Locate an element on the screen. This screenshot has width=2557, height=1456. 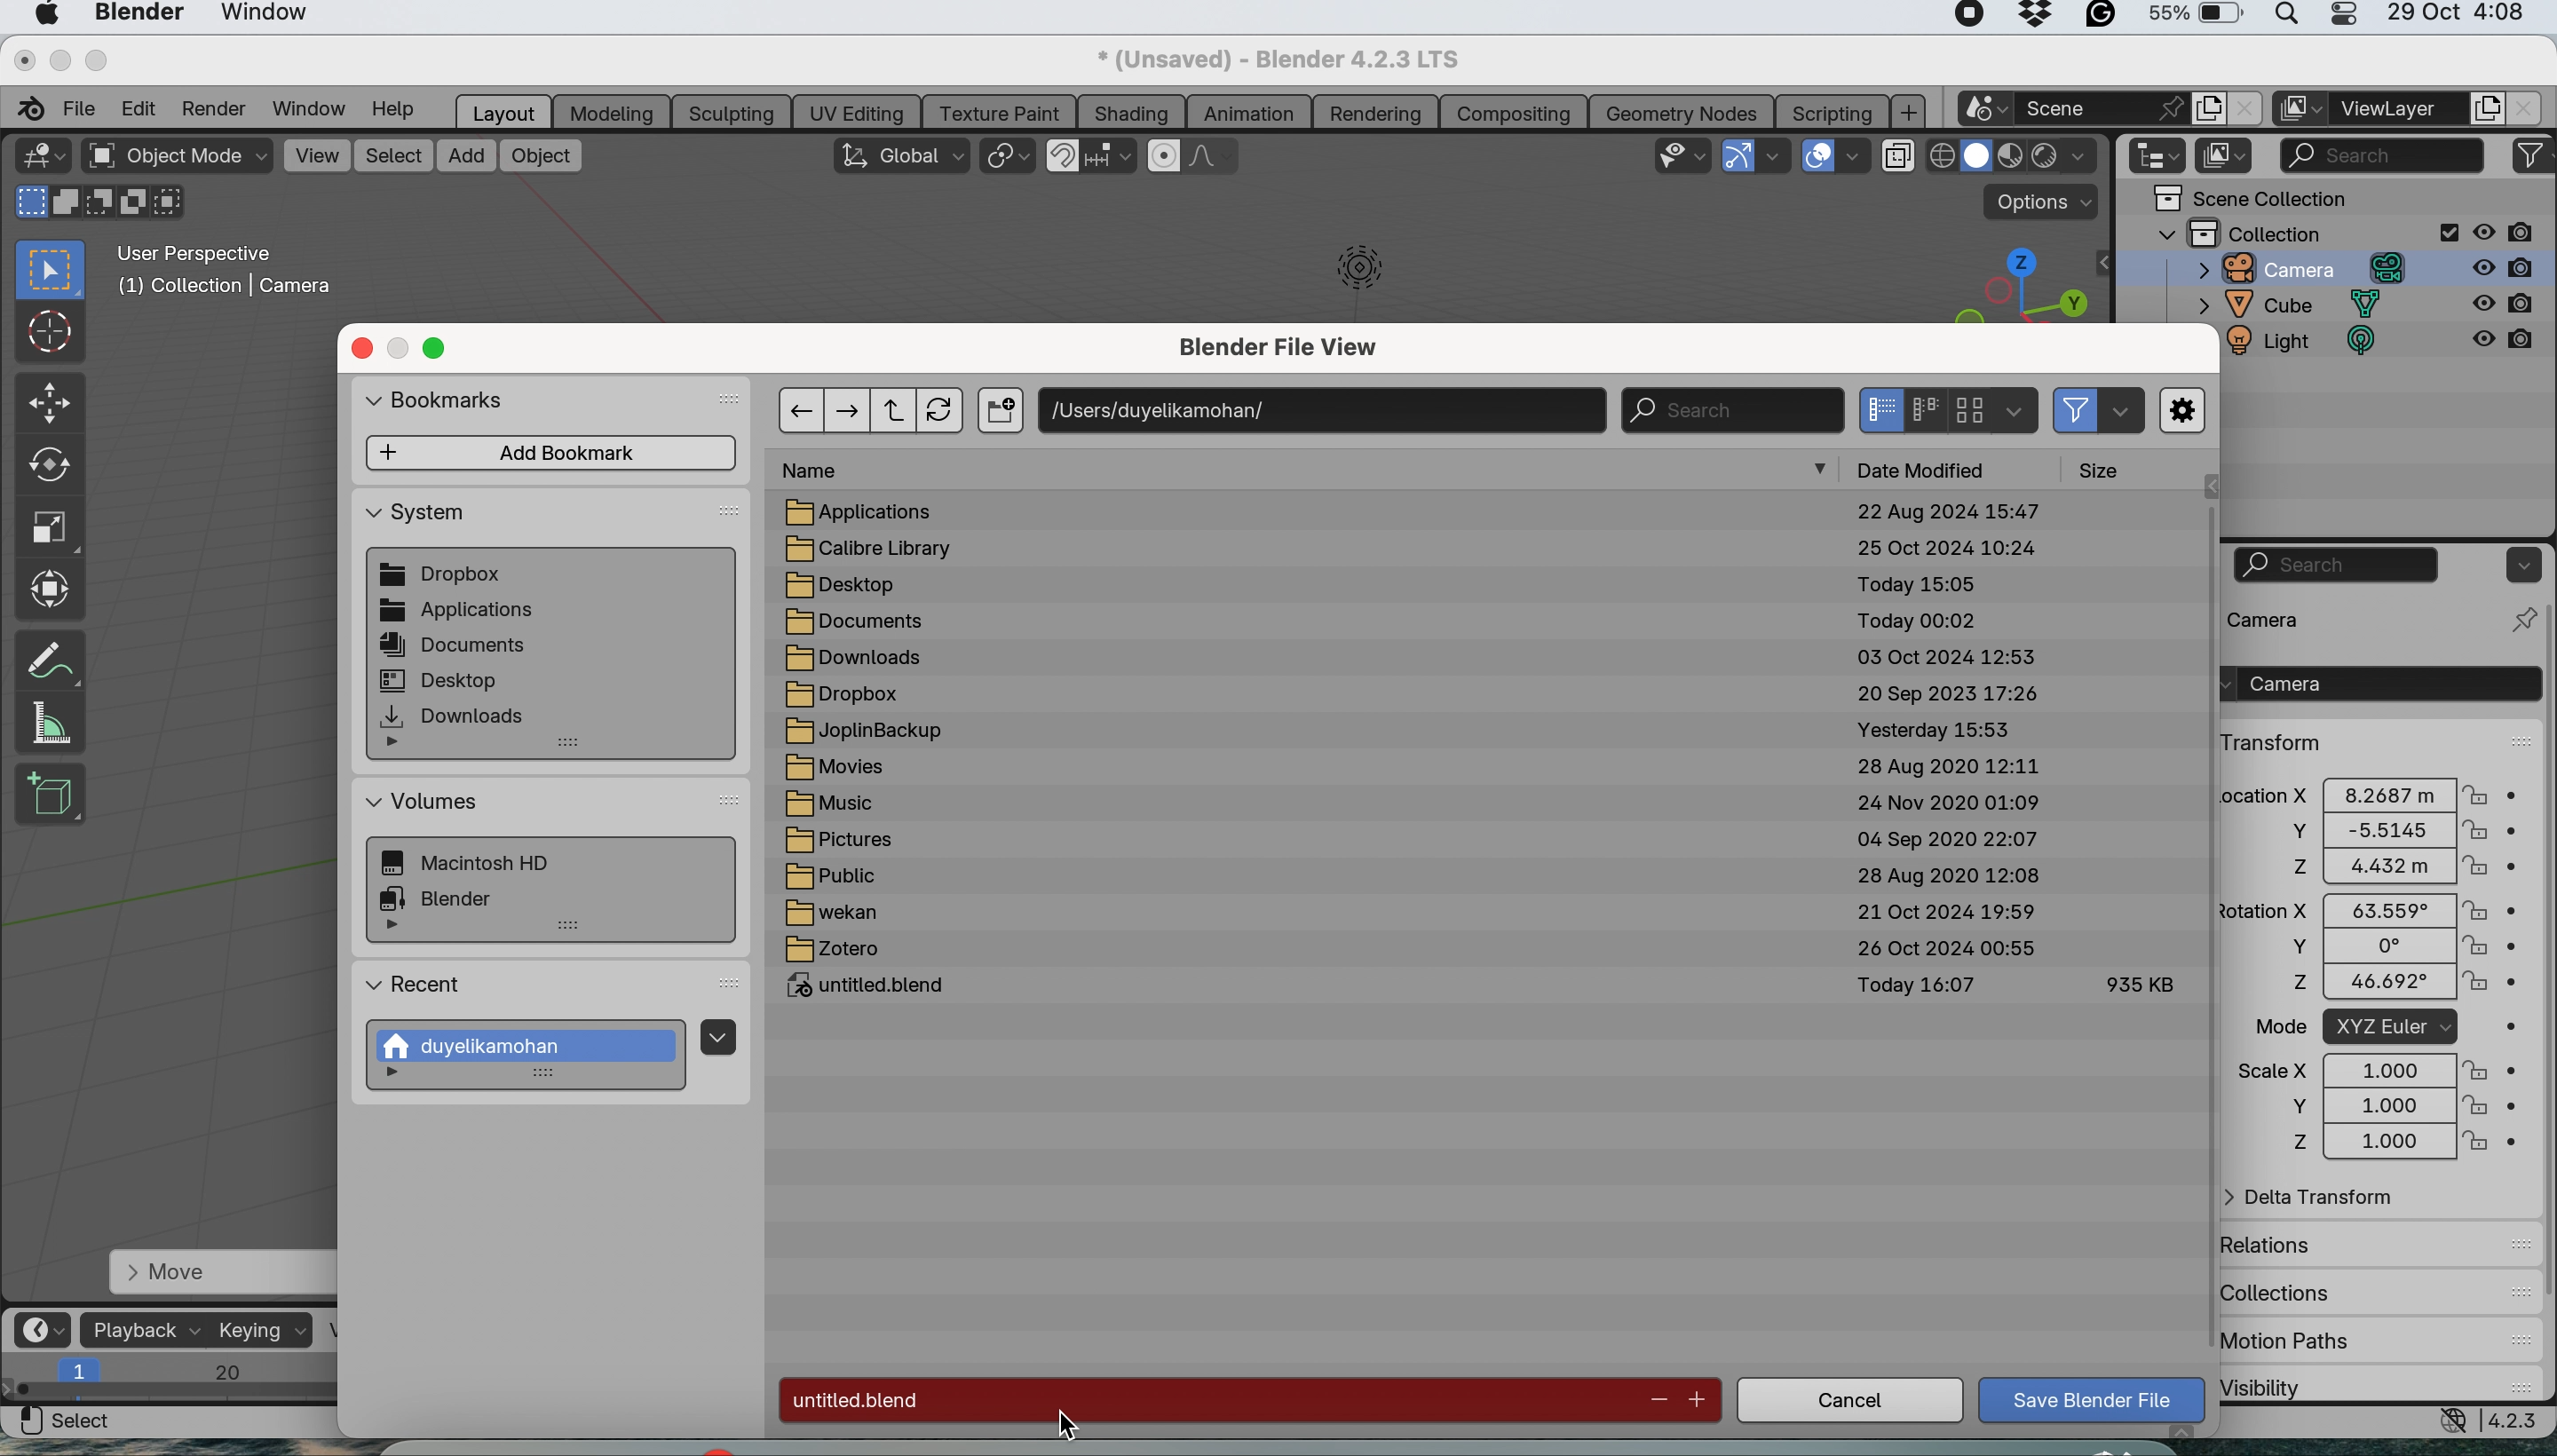
next folder is located at coordinates (850, 408).